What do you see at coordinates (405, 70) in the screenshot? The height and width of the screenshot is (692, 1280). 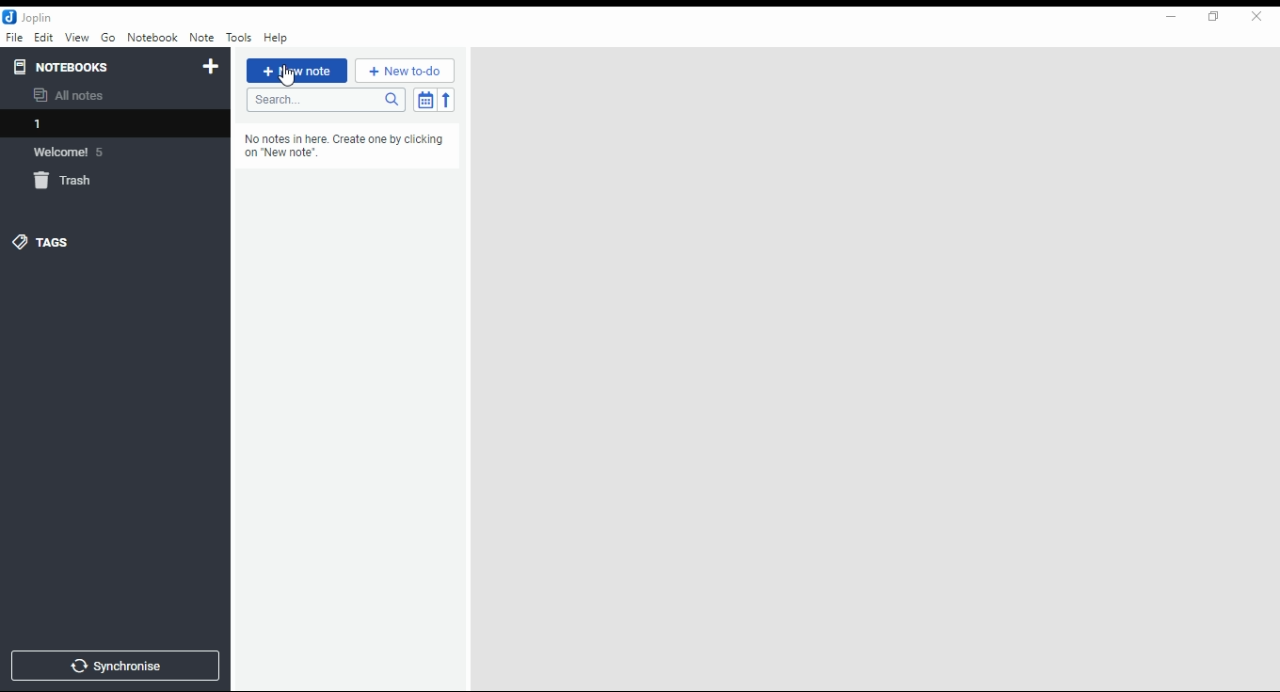 I see `New to-do` at bounding box center [405, 70].